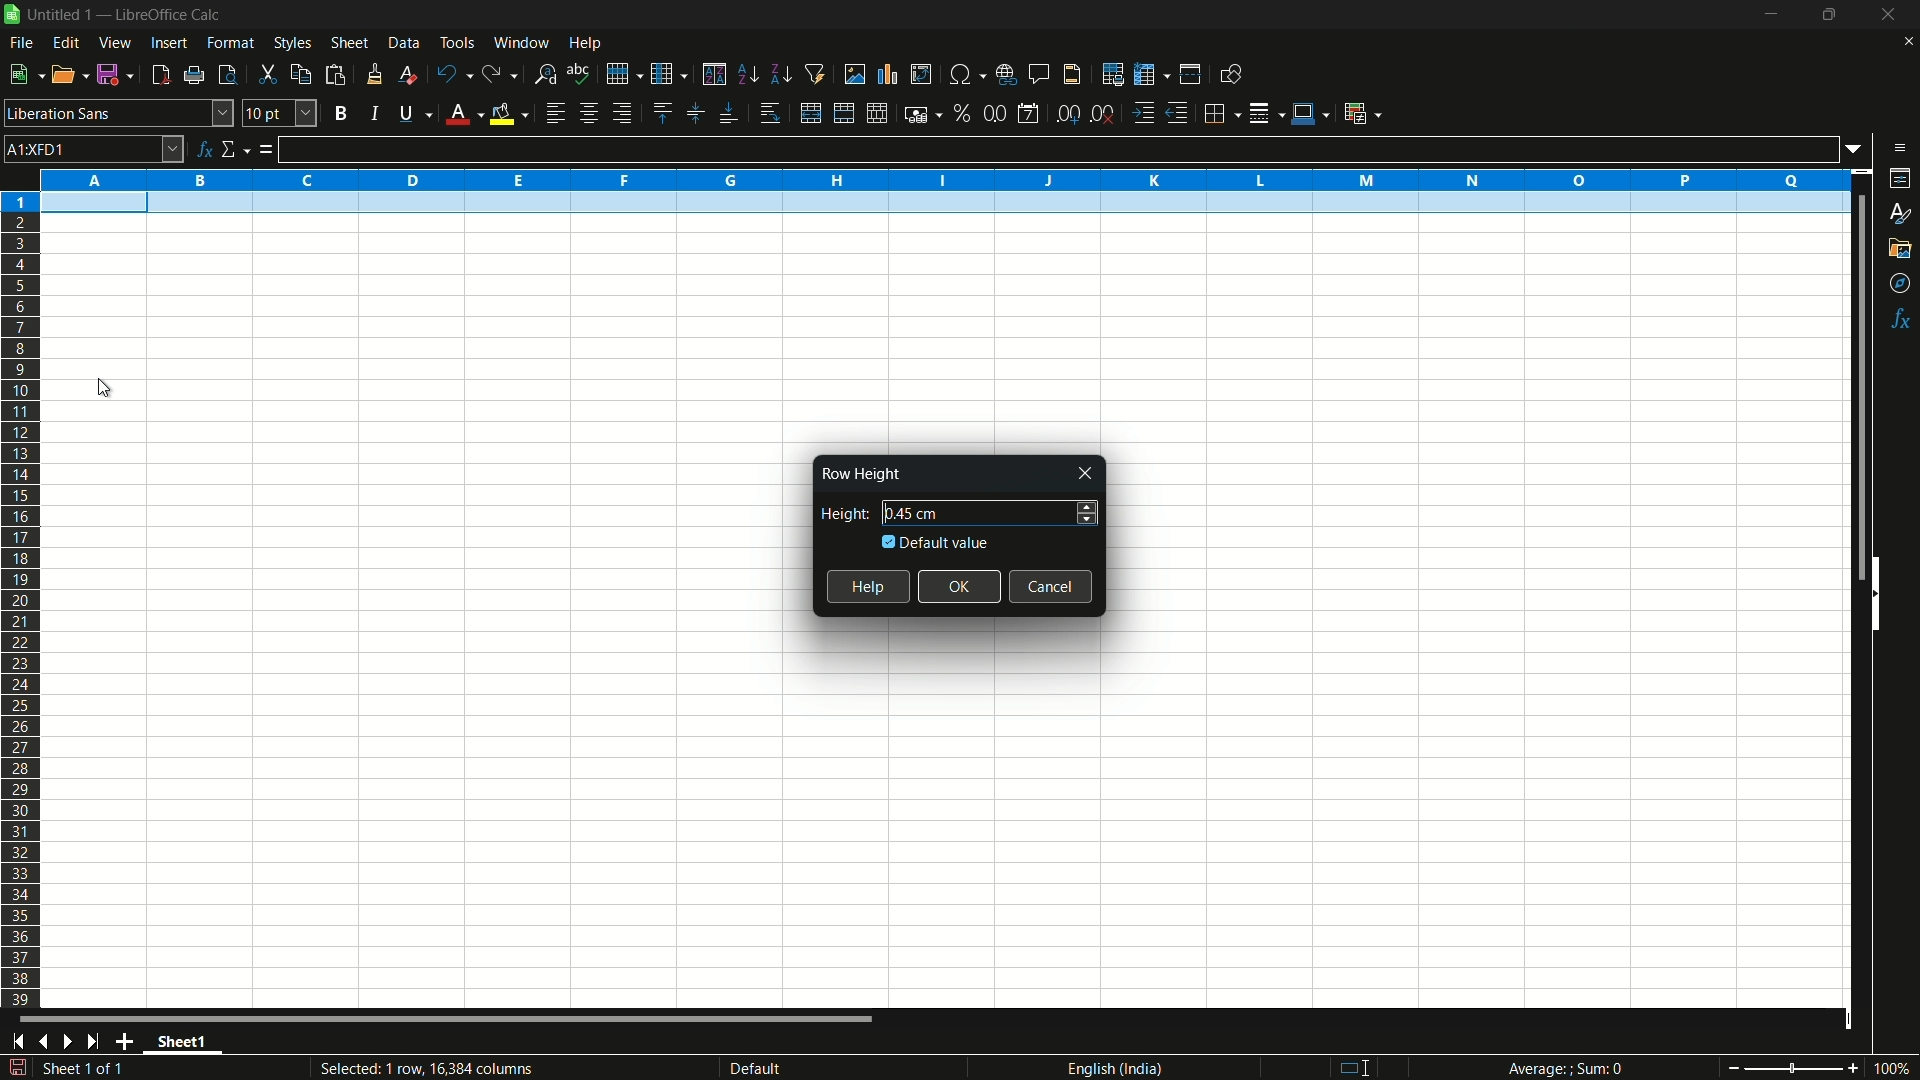 This screenshot has height=1080, width=1920. I want to click on file menu, so click(21, 43).